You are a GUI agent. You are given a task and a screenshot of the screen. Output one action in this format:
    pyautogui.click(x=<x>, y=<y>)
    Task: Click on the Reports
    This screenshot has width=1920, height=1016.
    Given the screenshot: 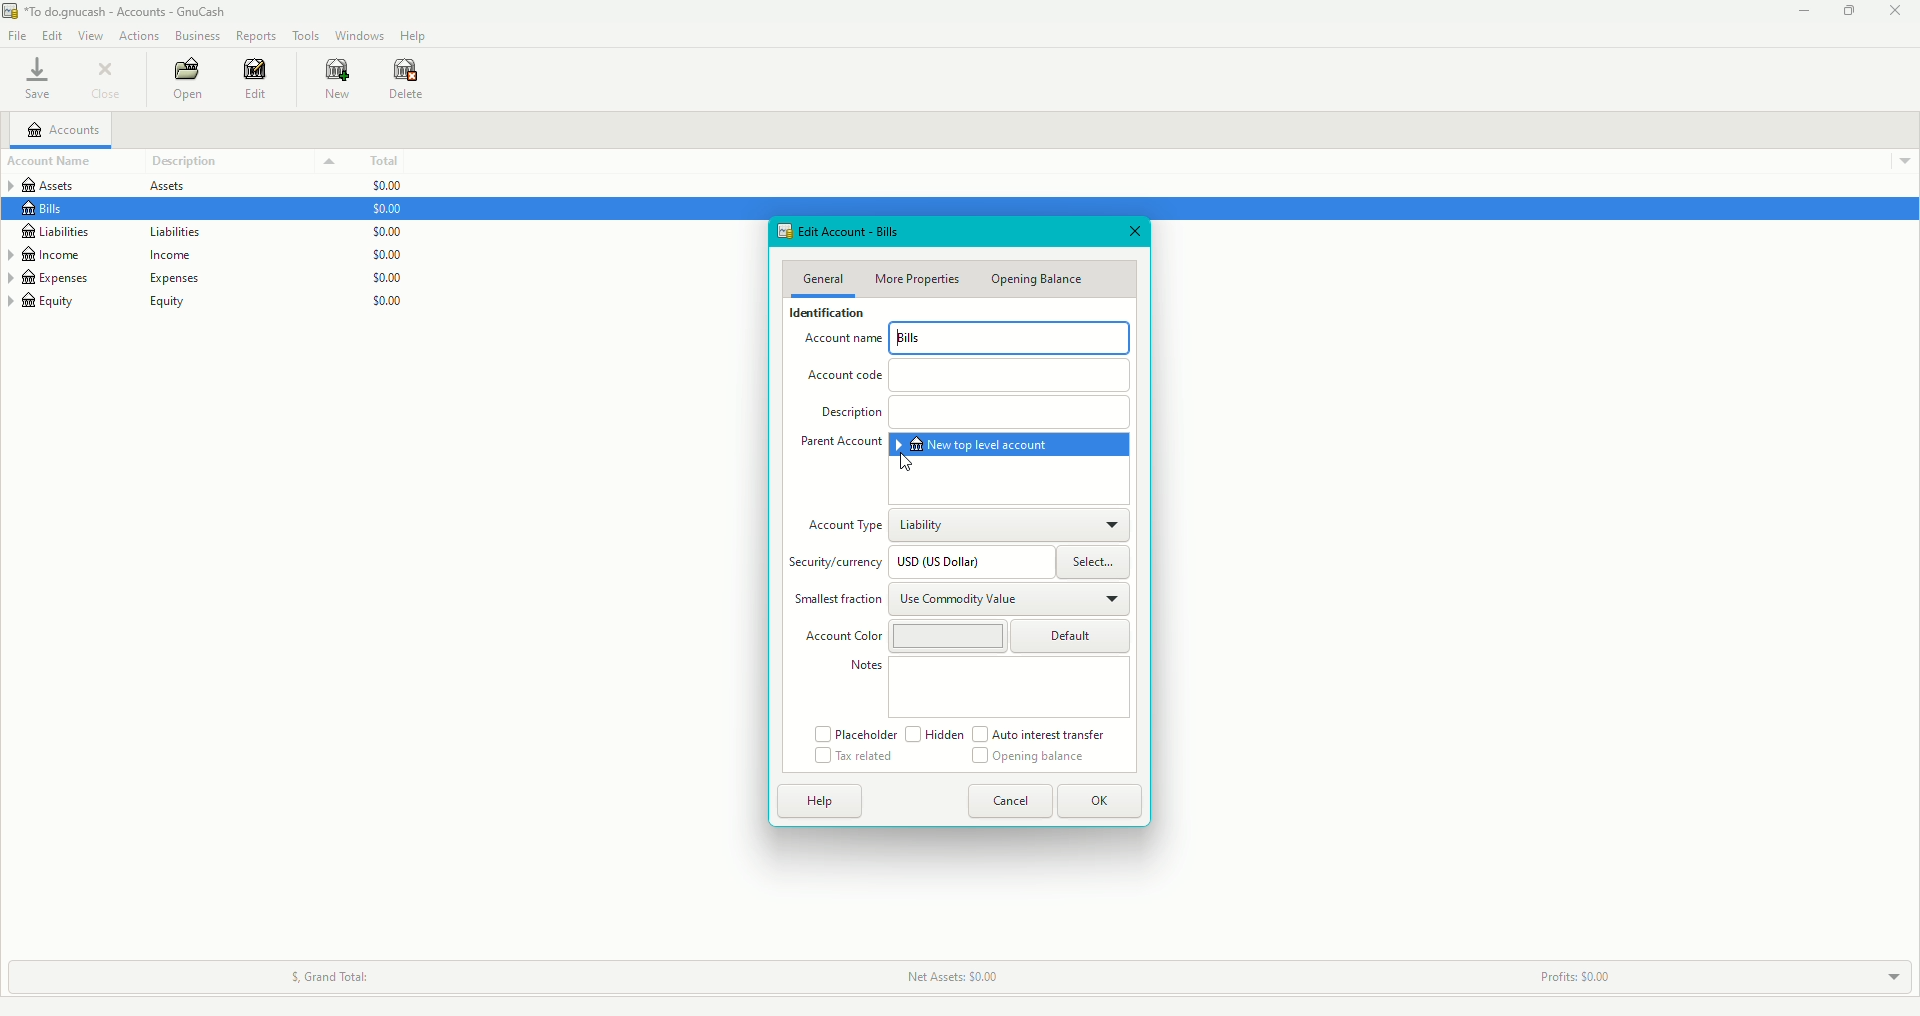 What is the action you would take?
    pyautogui.click(x=257, y=35)
    